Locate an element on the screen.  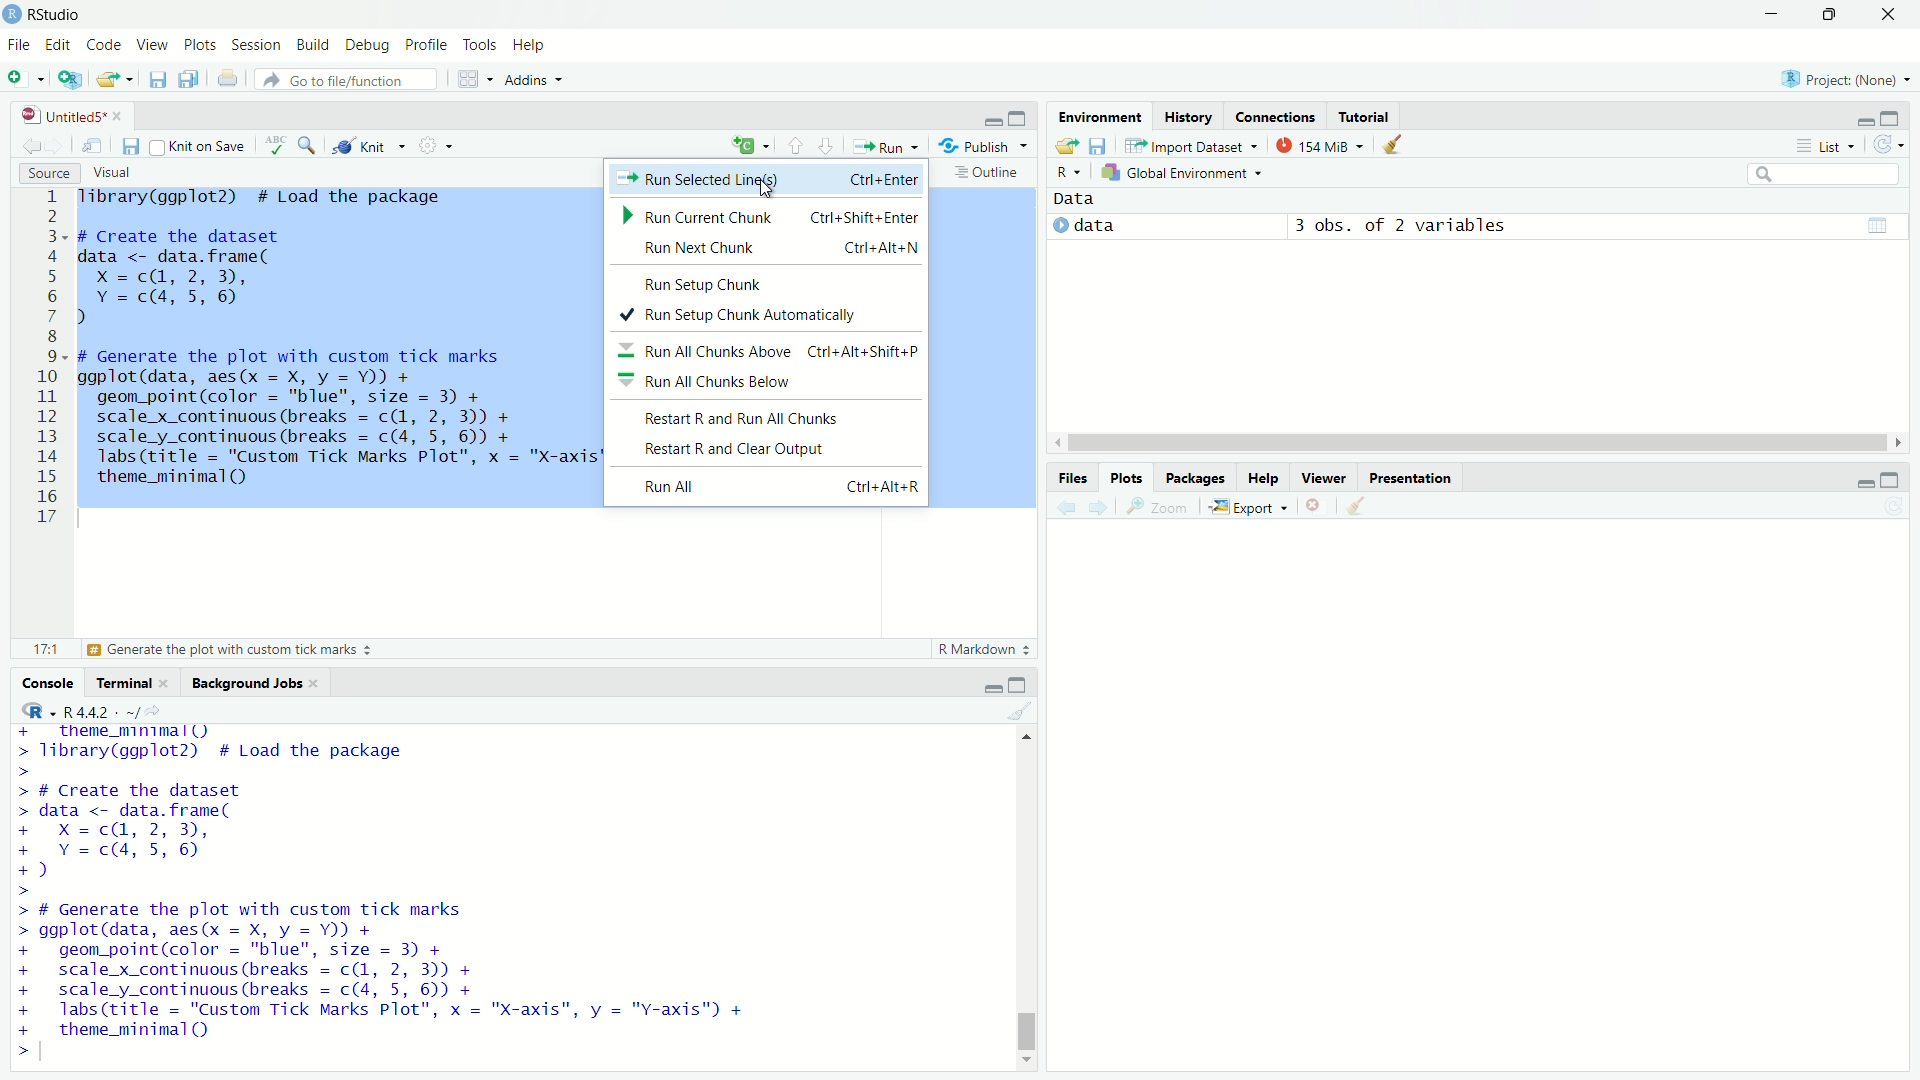
move left is located at coordinates (1056, 442).